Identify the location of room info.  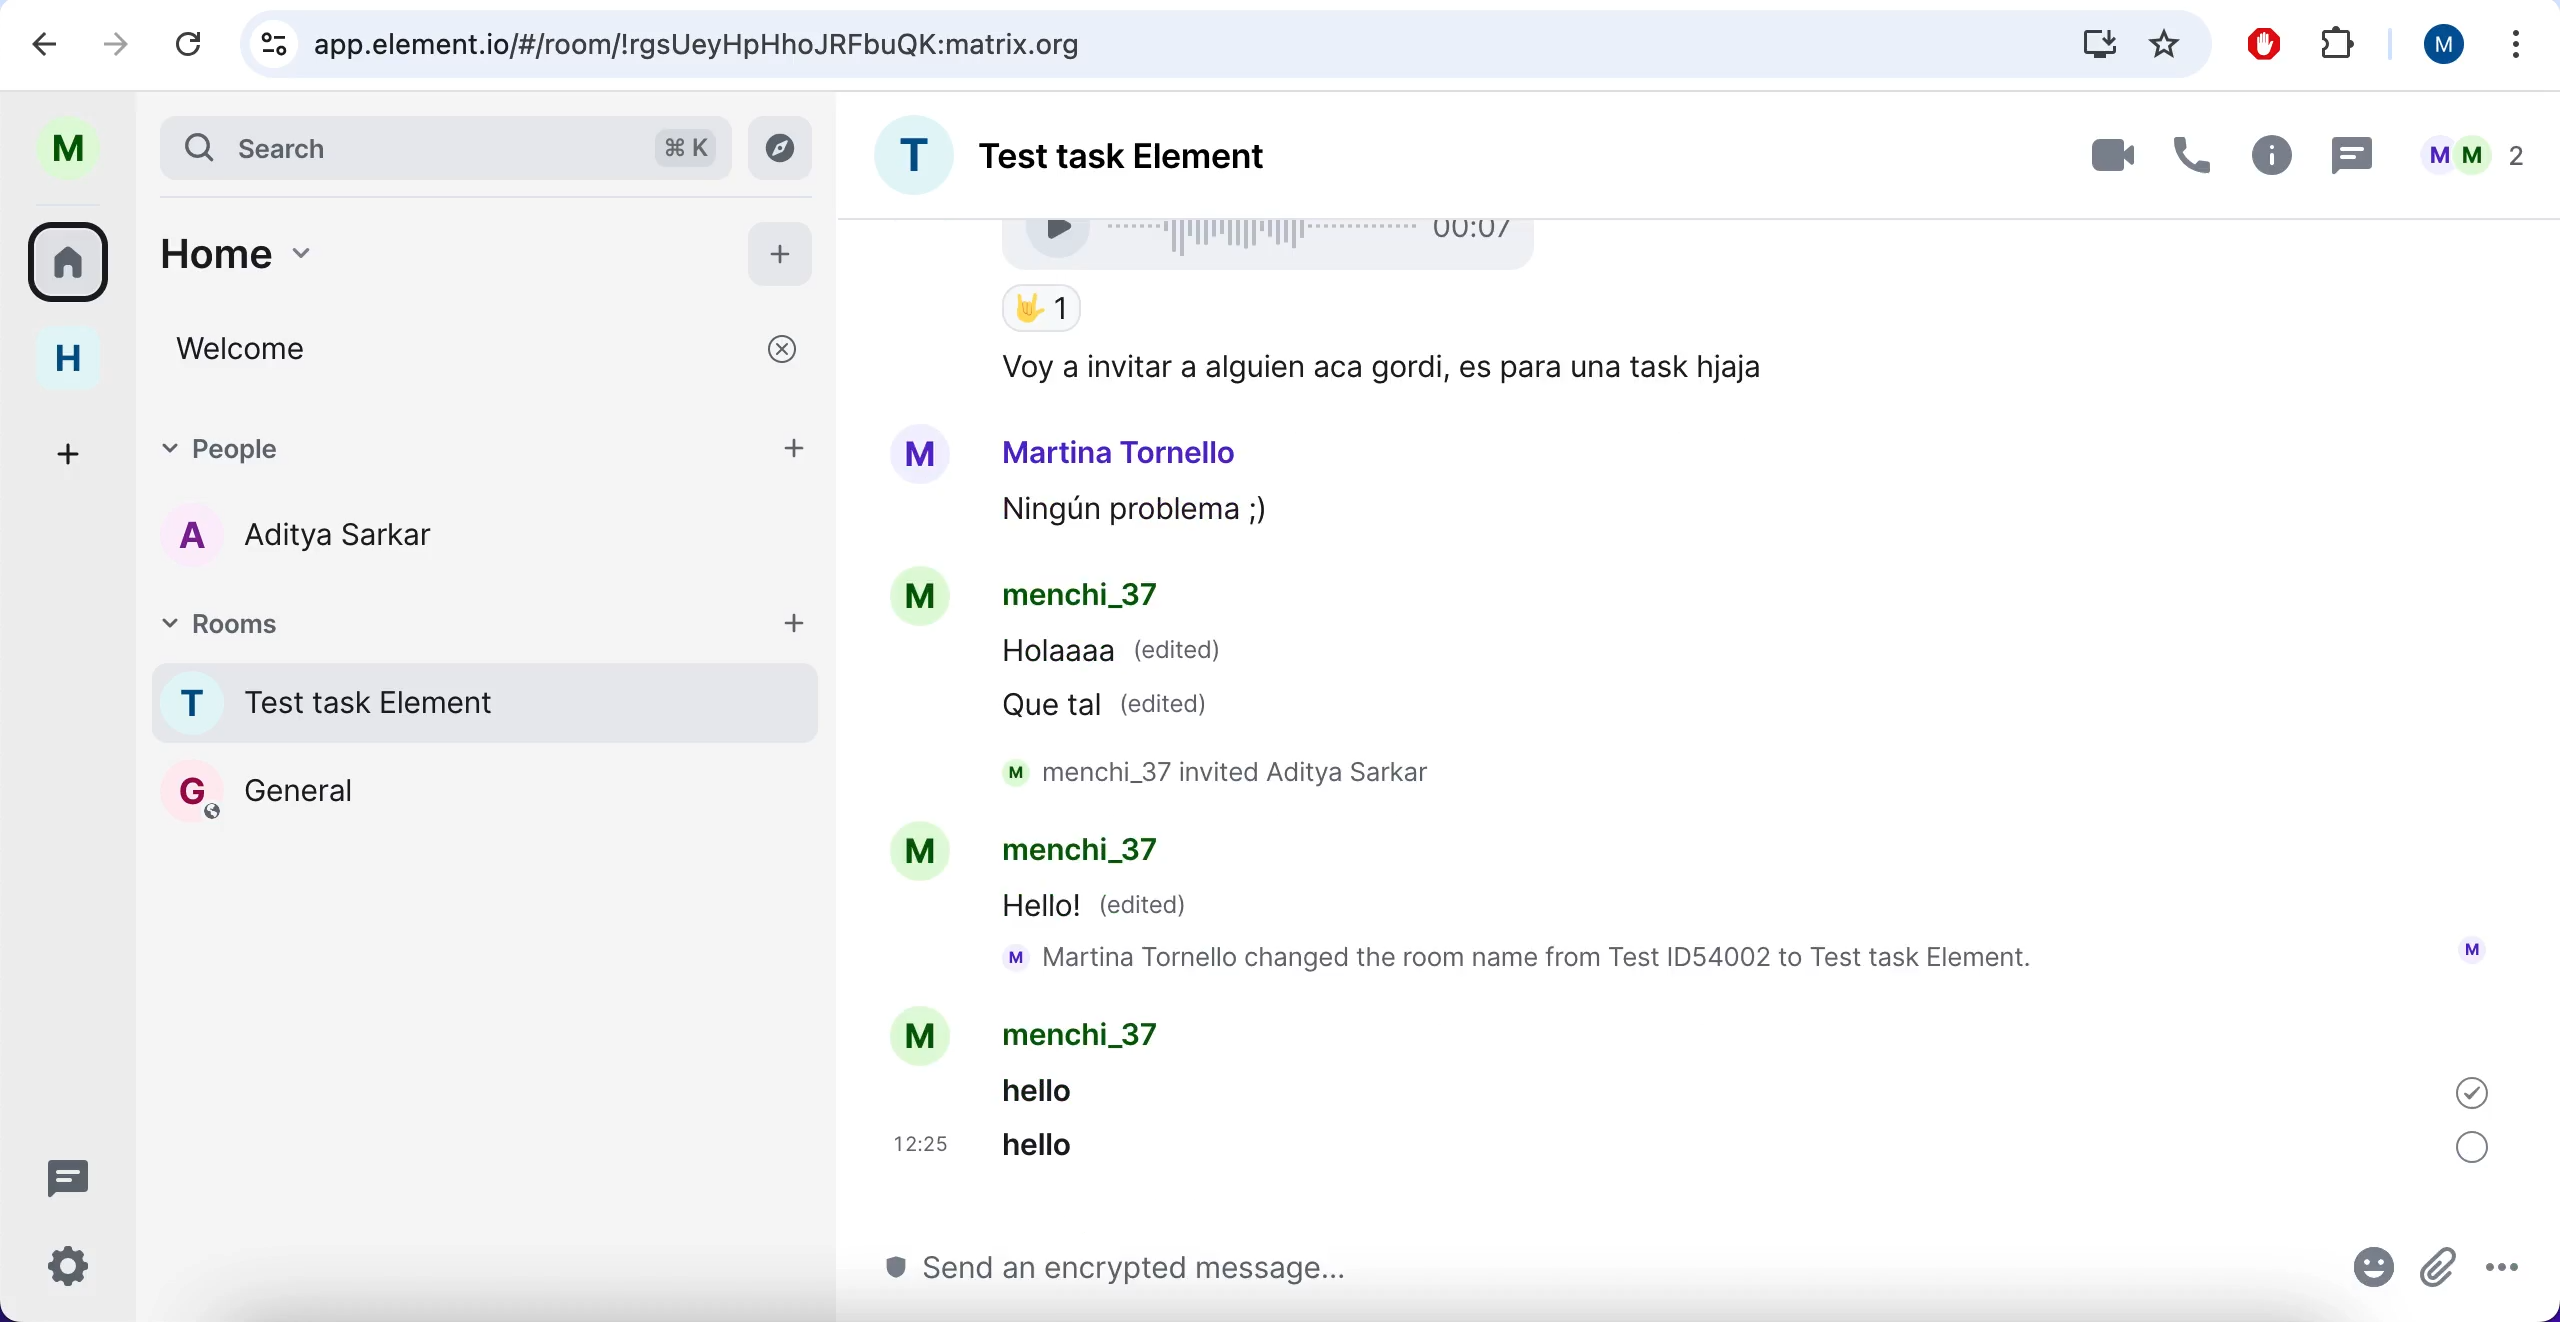
(2267, 159).